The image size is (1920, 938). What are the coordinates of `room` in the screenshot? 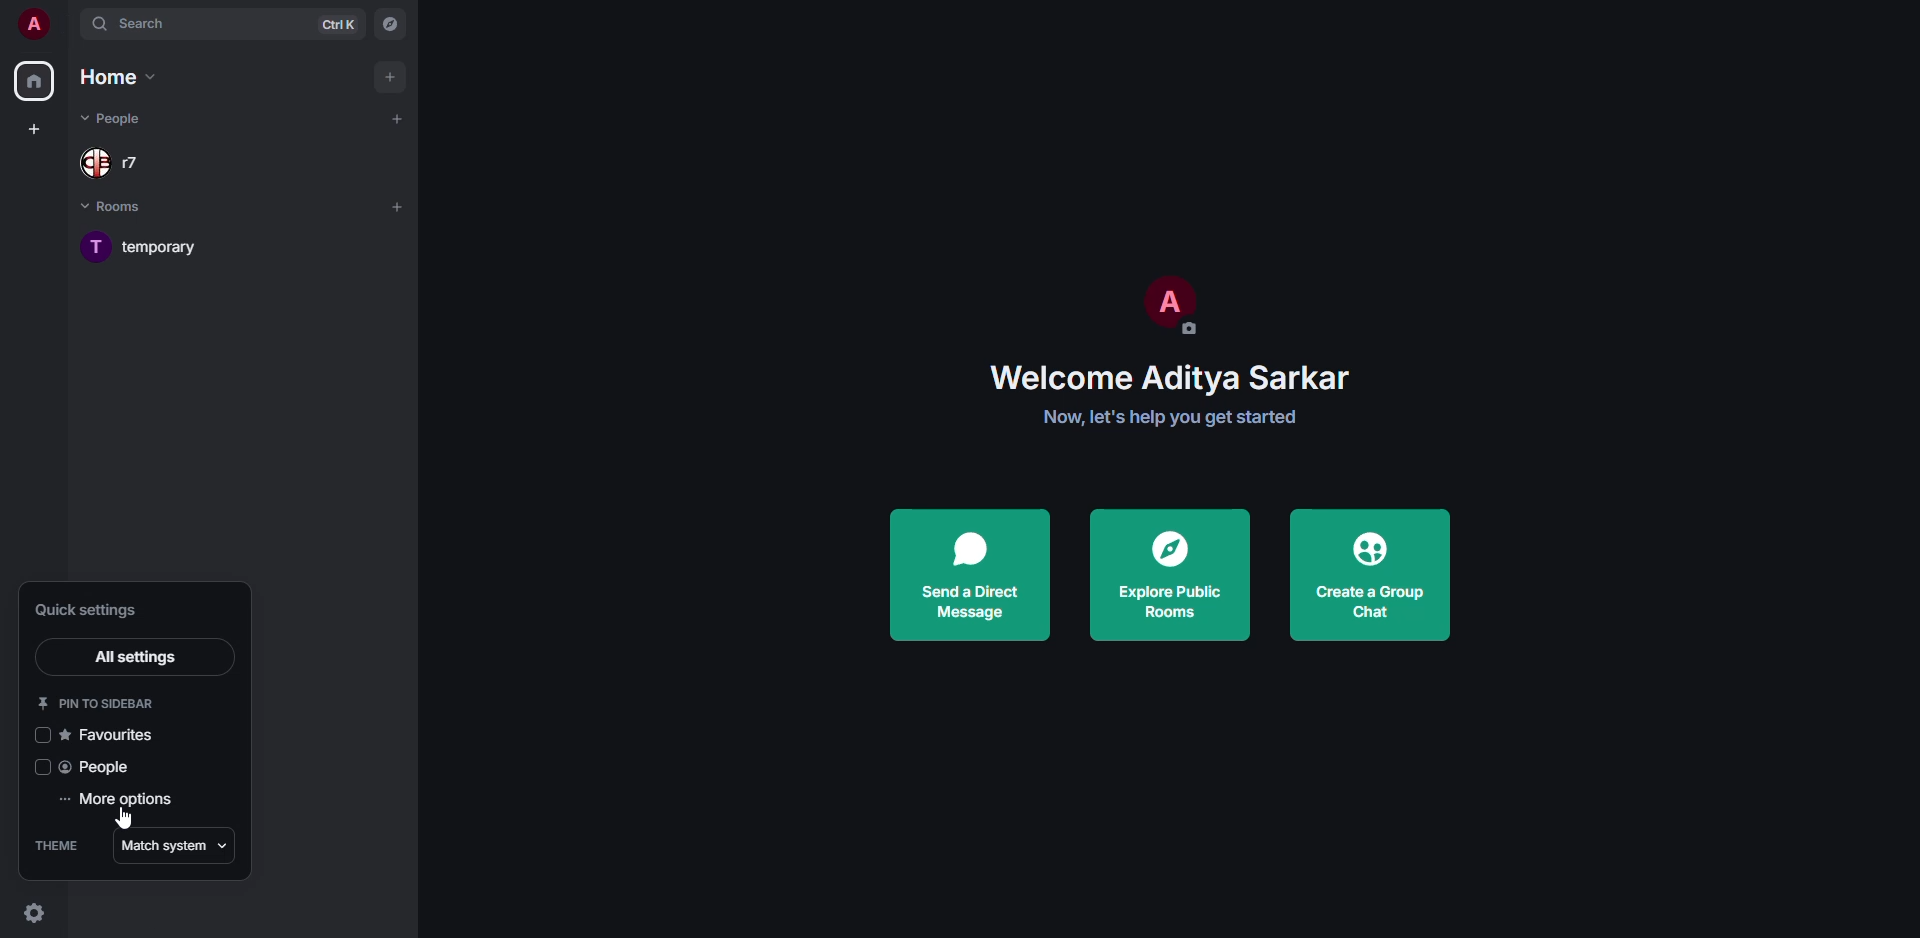 It's located at (147, 247).